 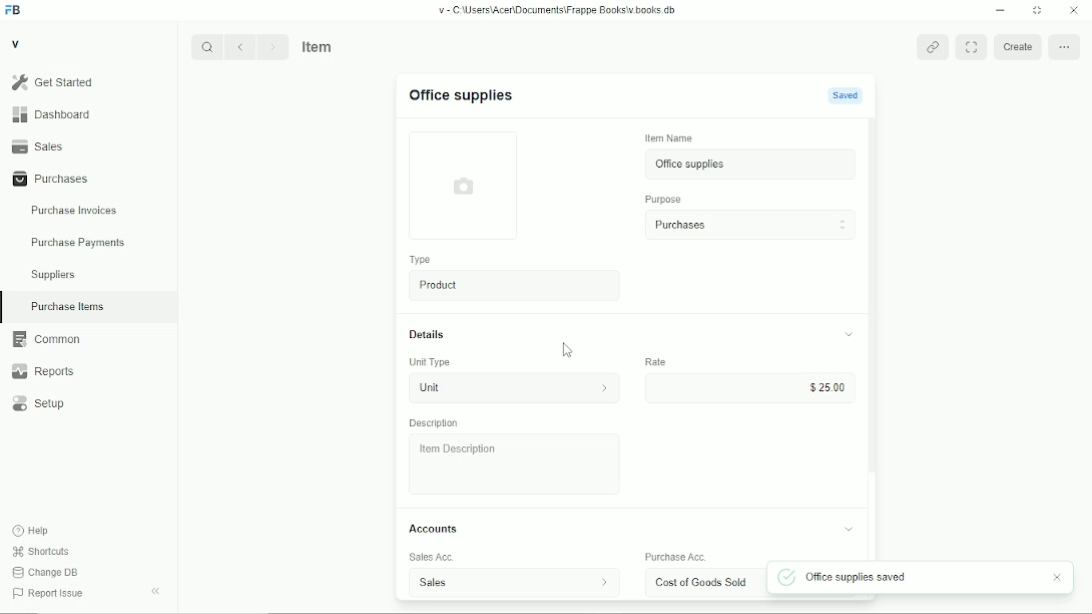 What do you see at coordinates (490, 388) in the screenshot?
I see `unit` at bounding box center [490, 388].